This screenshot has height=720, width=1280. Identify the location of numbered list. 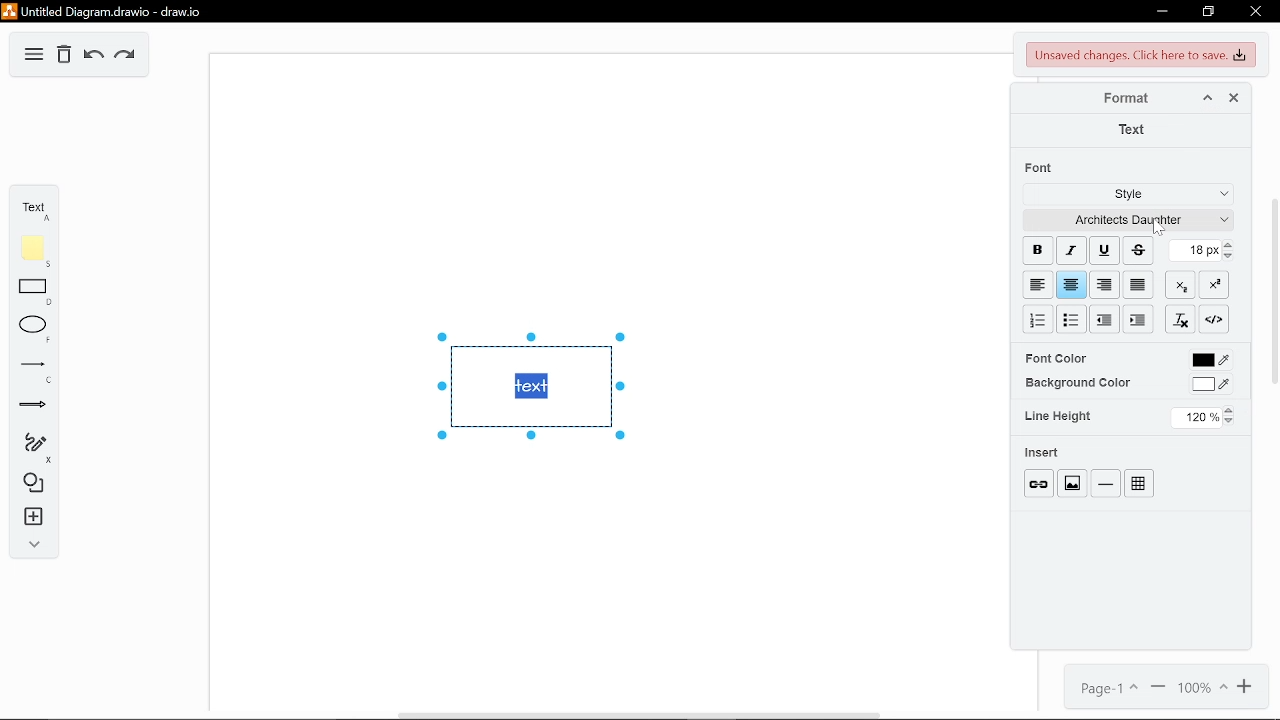
(1039, 320).